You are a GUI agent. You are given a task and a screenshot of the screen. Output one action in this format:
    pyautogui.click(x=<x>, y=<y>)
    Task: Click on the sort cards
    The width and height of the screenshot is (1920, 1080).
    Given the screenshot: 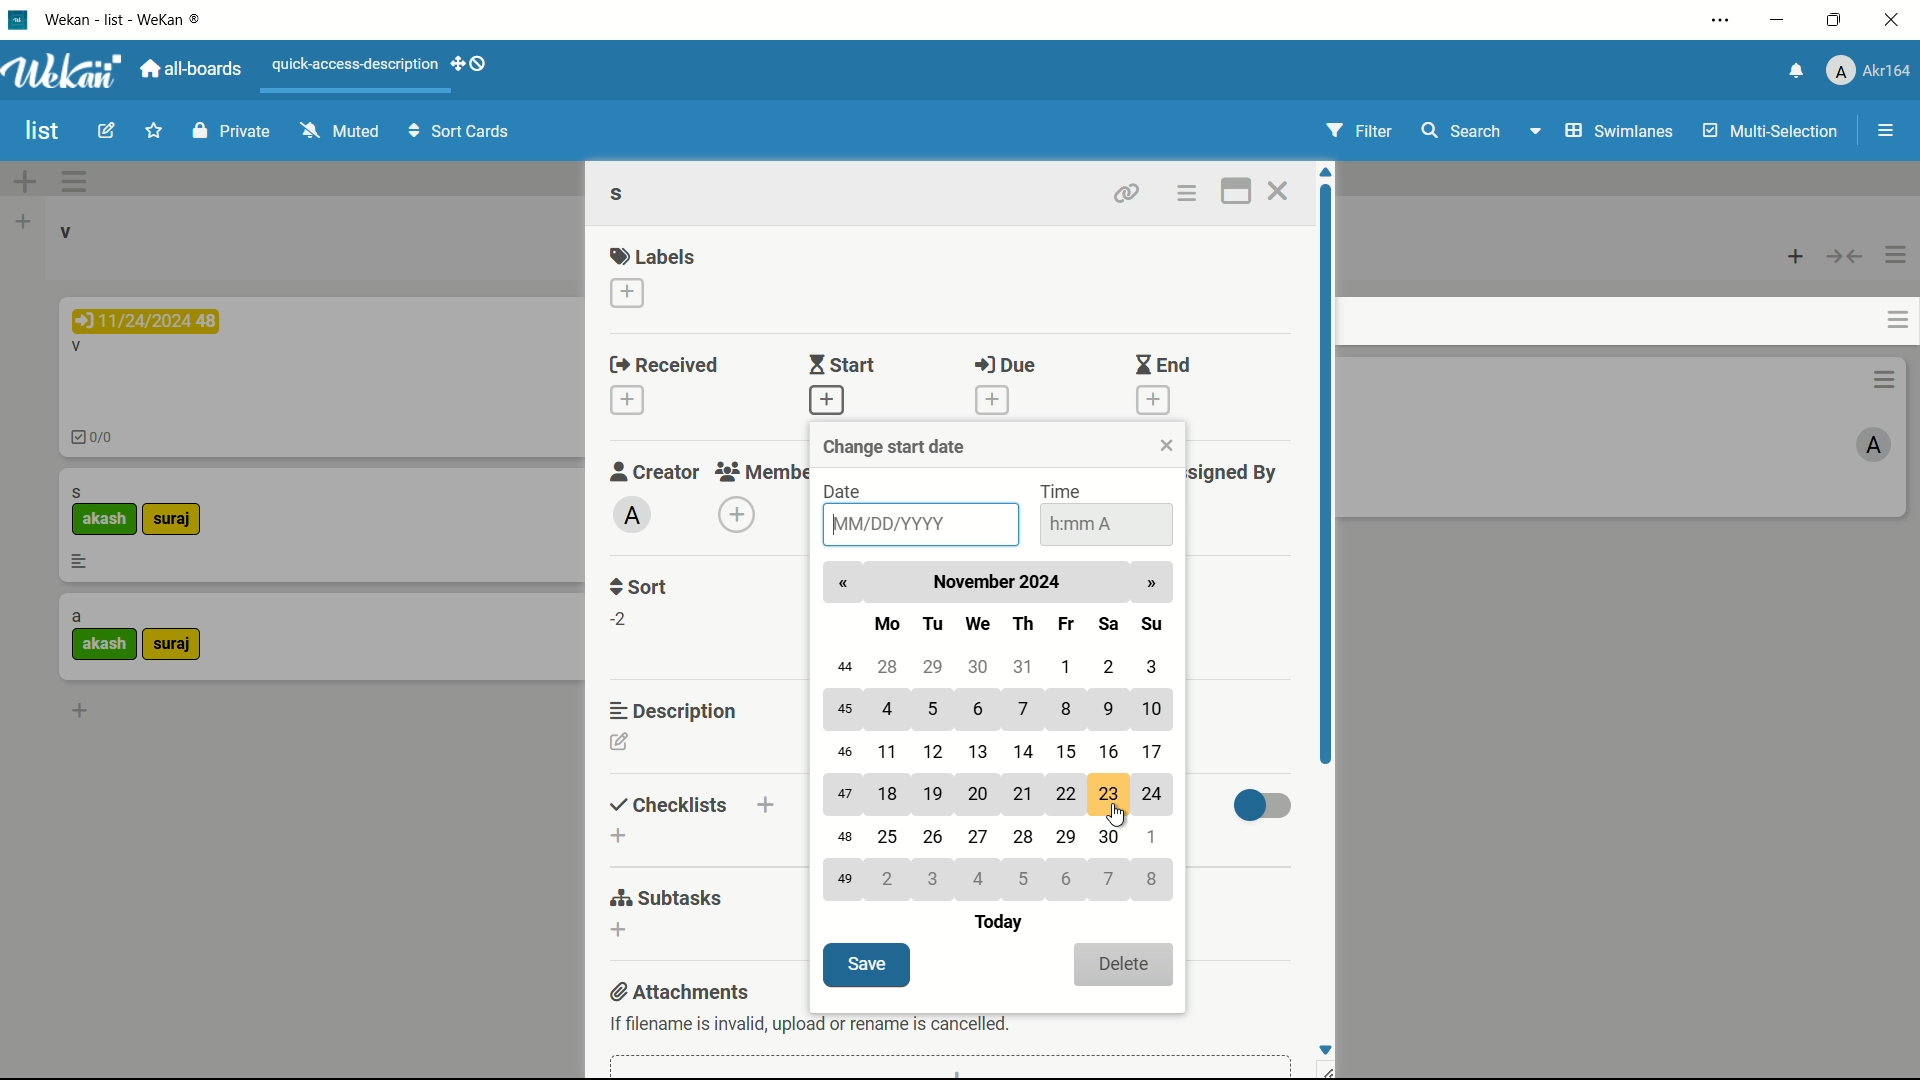 What is the action you would take?
    pyautogui.click(x=461, y=133)
    